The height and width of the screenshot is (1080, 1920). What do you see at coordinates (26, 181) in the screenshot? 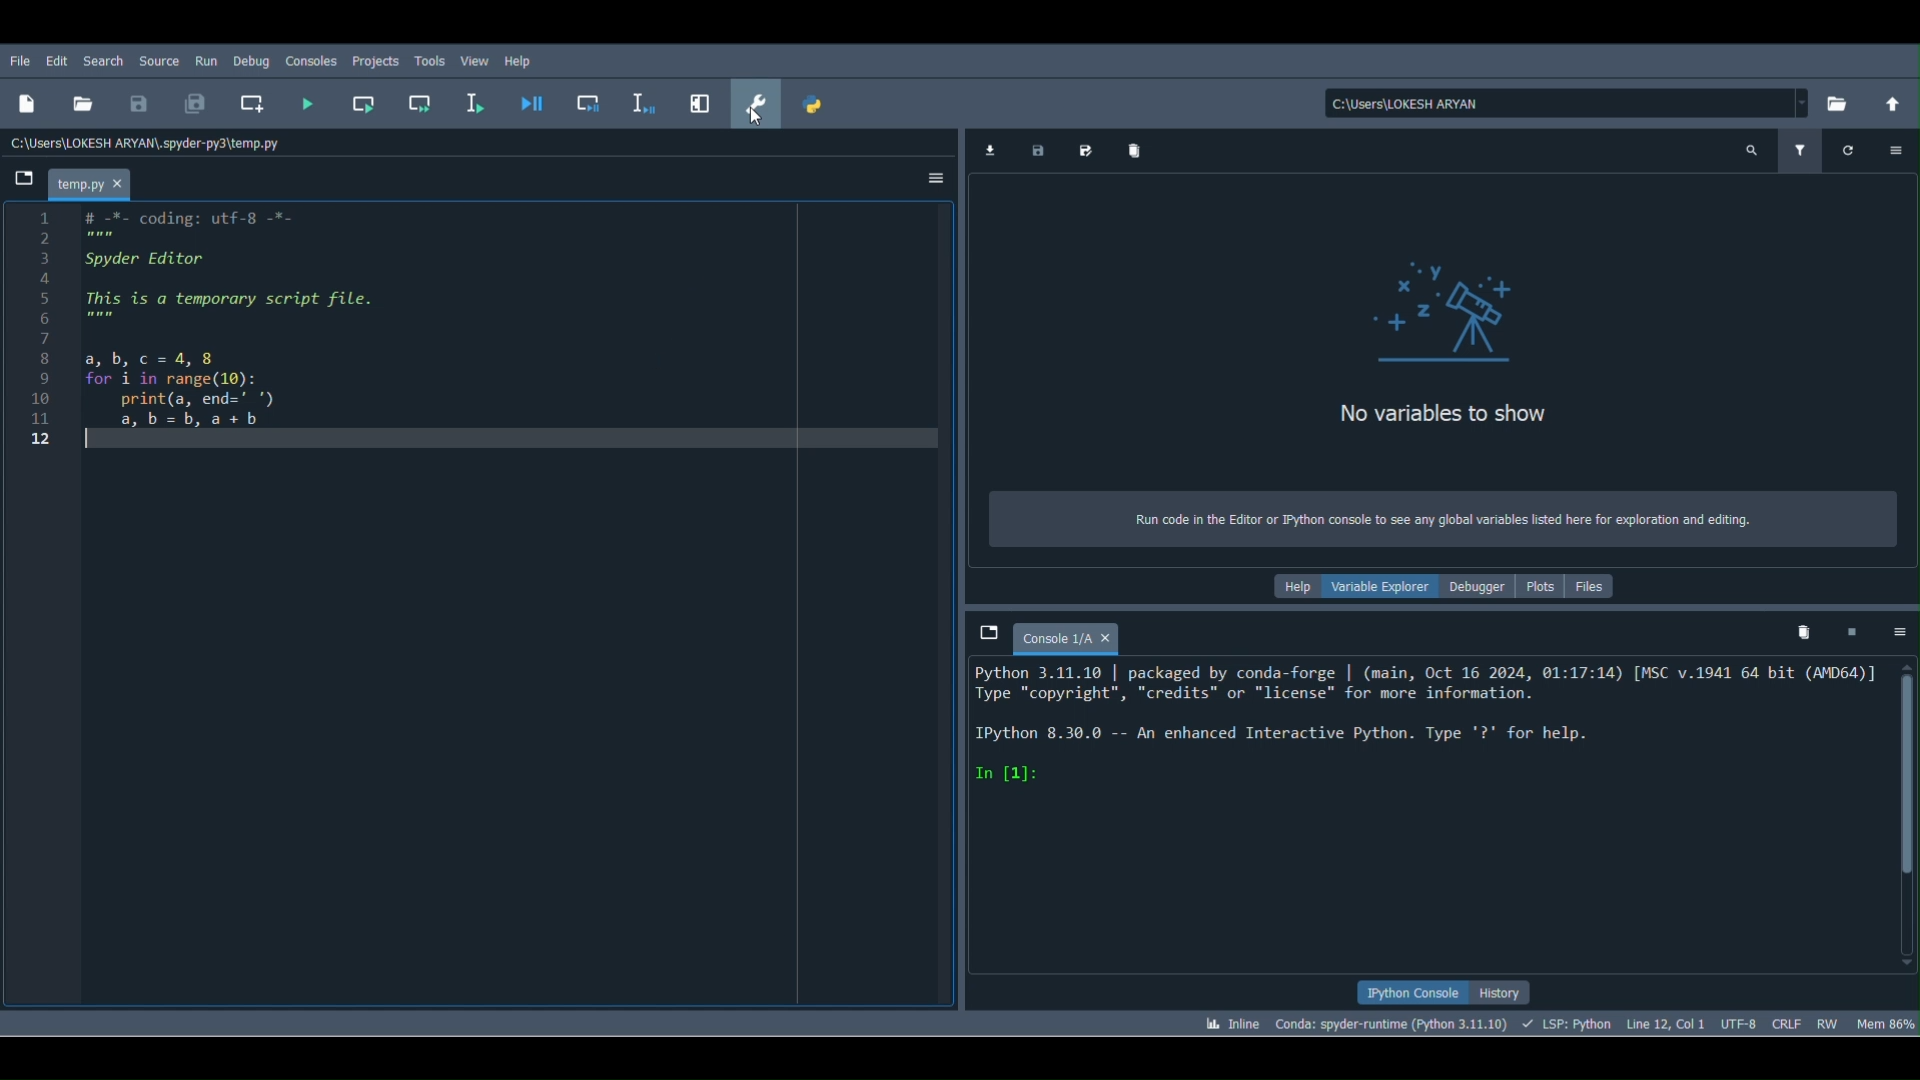
I see `Browse tabs` at bounding box center [26, 181].